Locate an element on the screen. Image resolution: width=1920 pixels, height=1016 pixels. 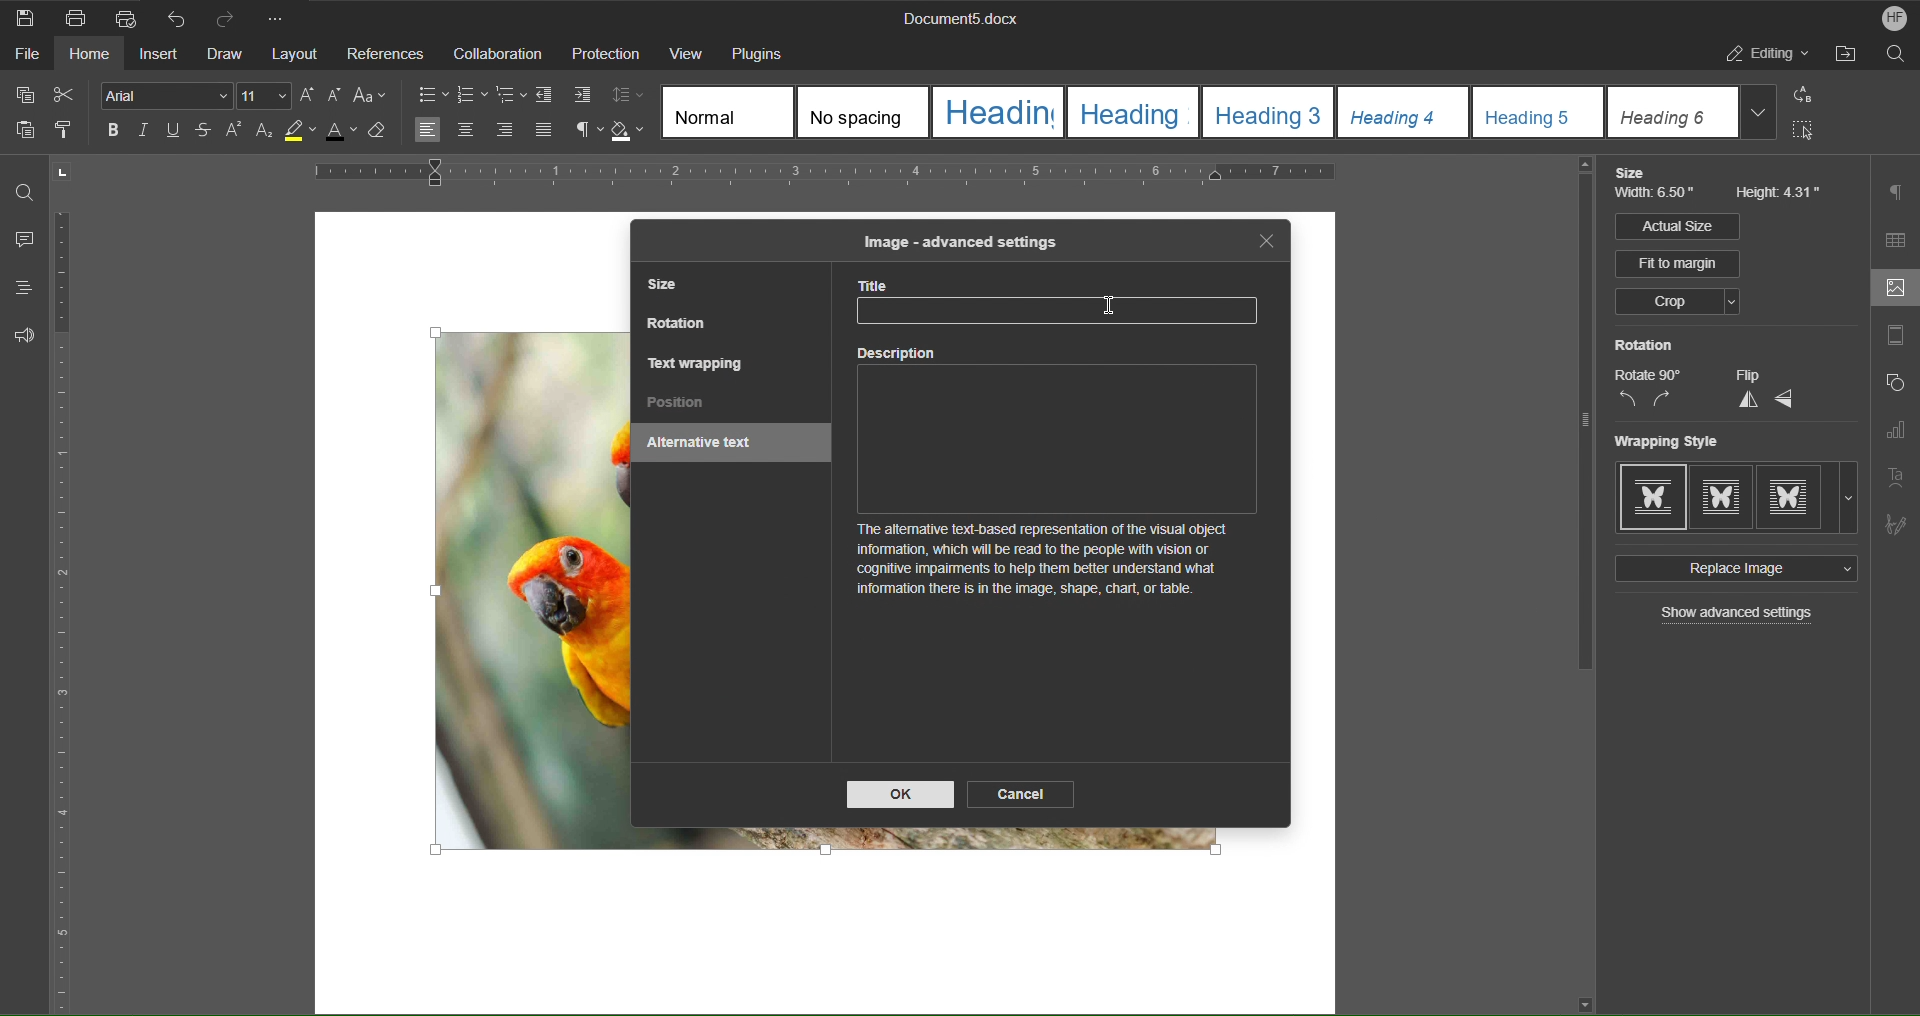
Rotate CW is located at coordinates (1663, 400).